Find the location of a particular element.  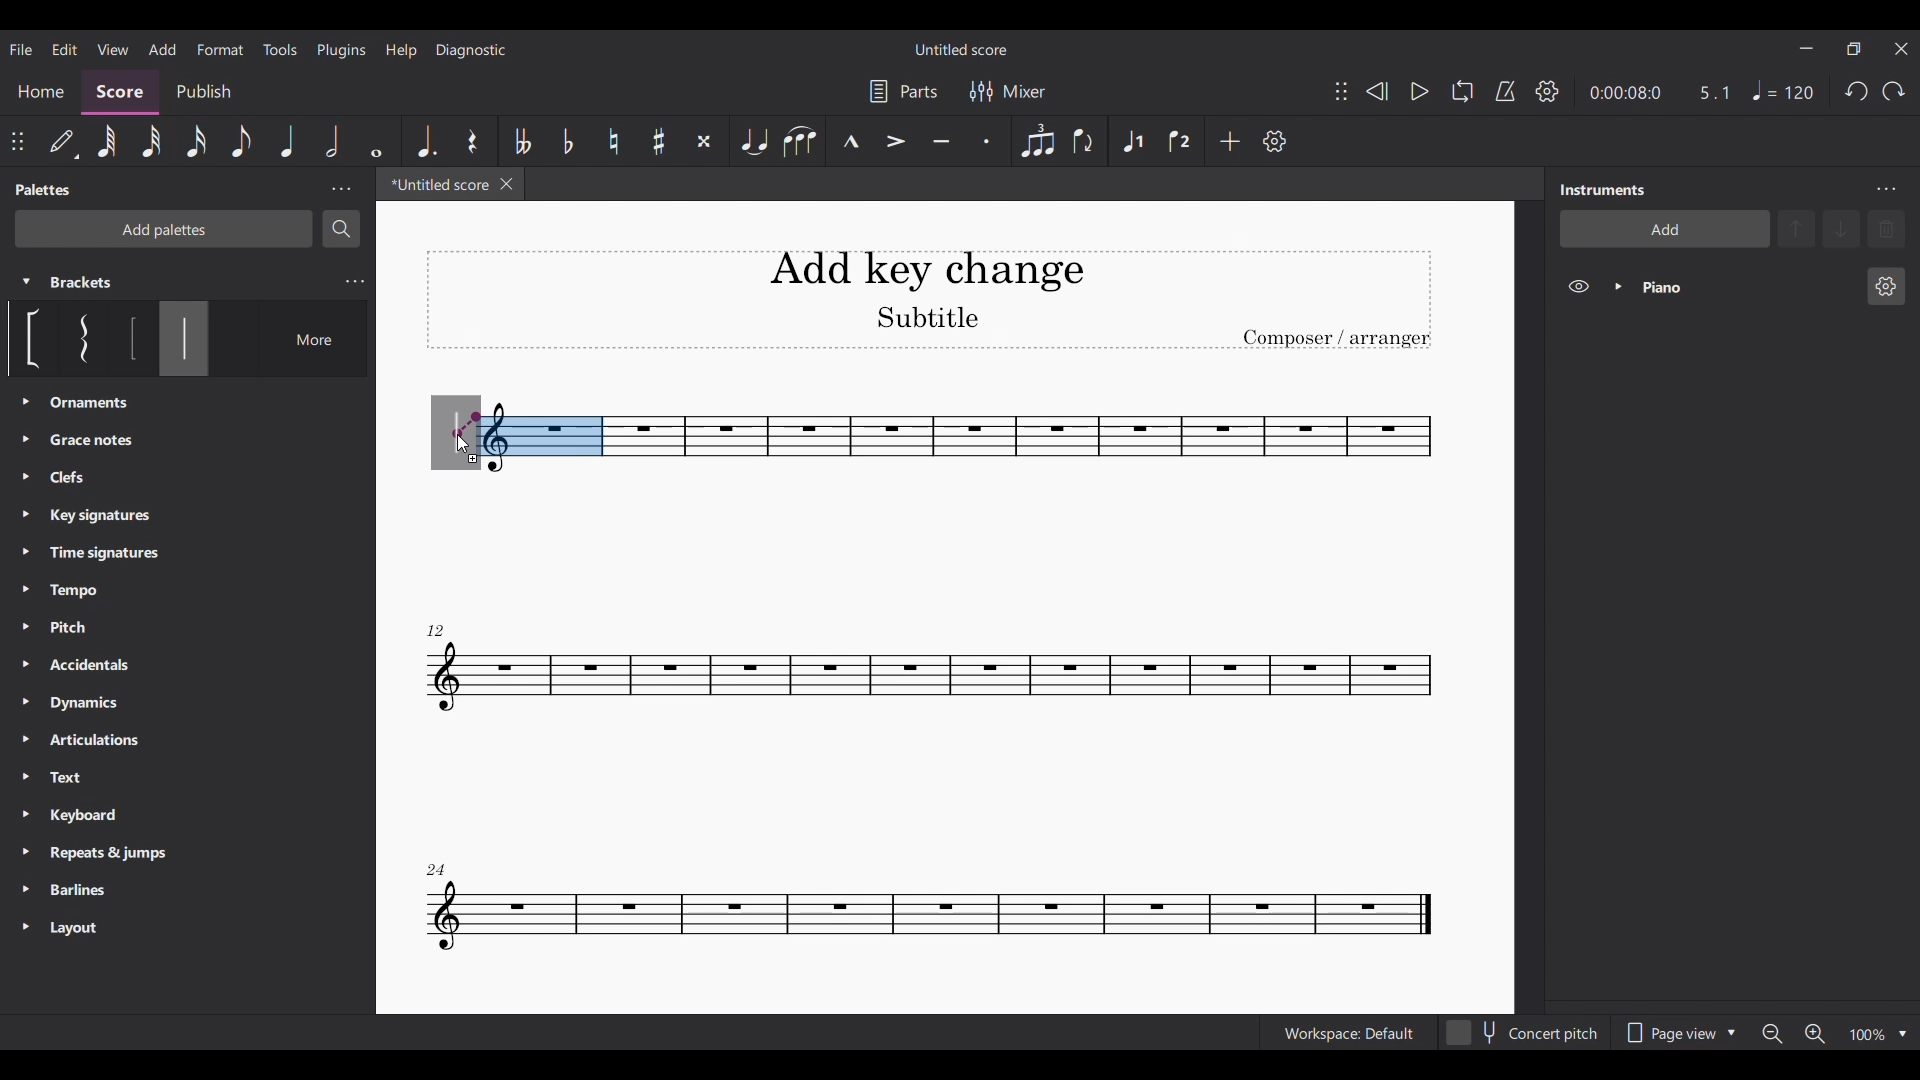

Page view options is located at coordinates (1680, 1033).